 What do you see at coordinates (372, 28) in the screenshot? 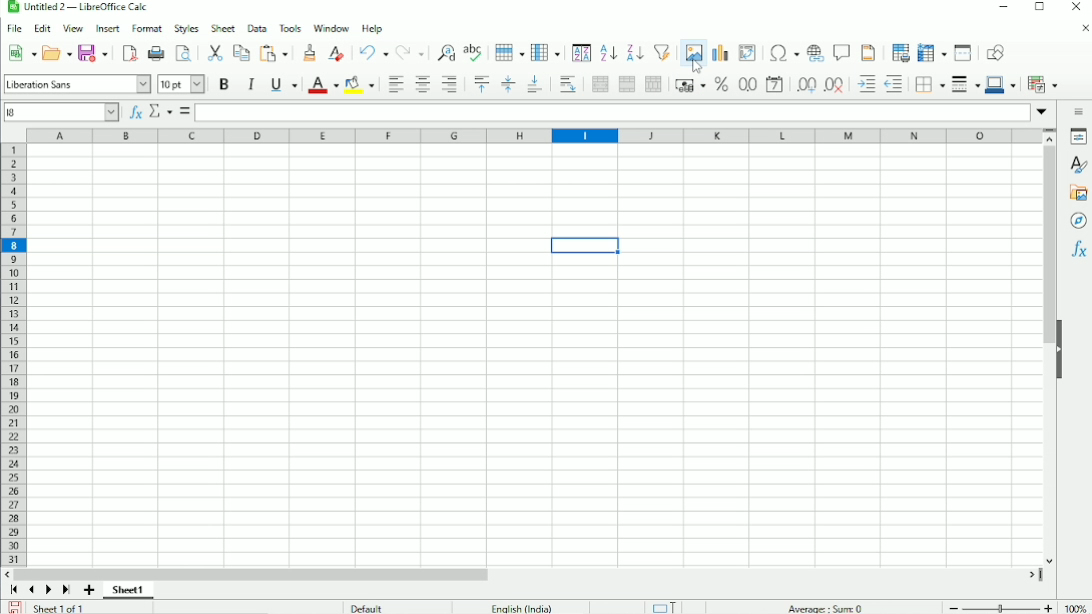
I see `Help` at bounding box center [372, 28].